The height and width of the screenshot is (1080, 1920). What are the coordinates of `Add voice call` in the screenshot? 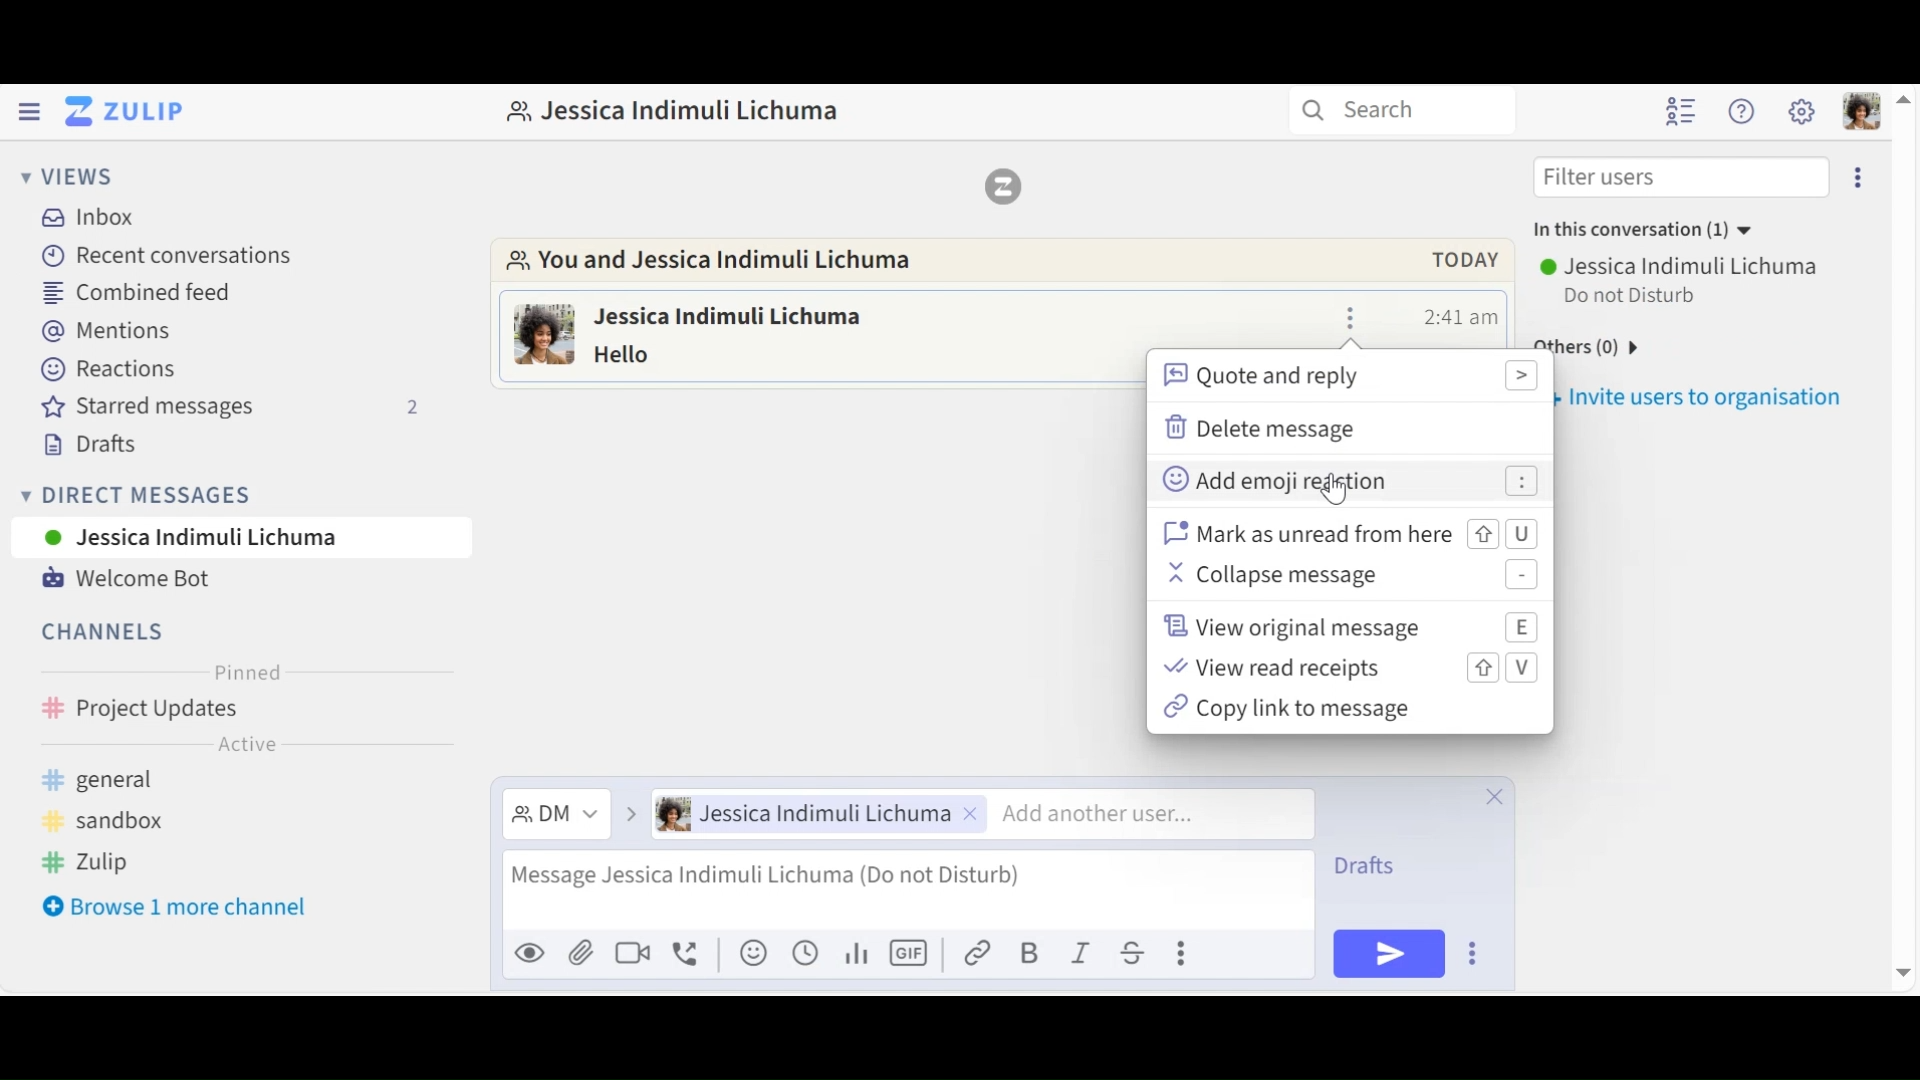 It's located at (688, 955).